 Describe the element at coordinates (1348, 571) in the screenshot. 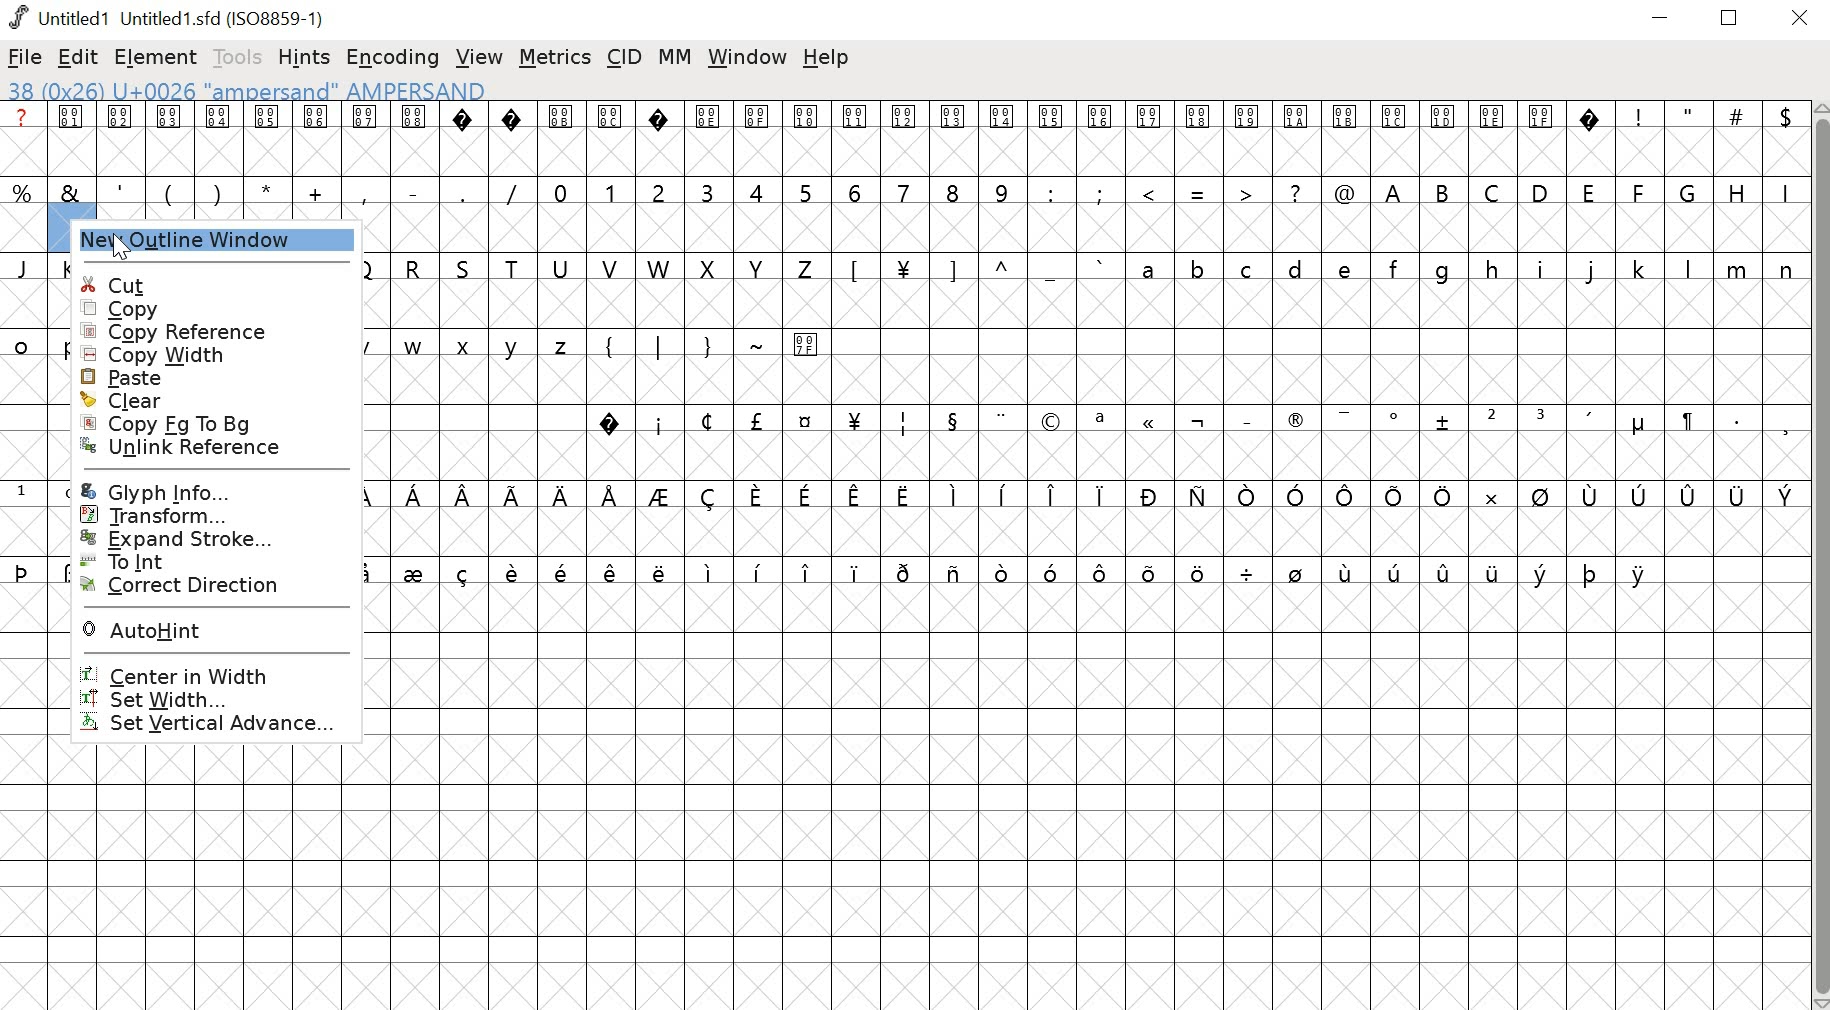

I see `symbol` at that location.